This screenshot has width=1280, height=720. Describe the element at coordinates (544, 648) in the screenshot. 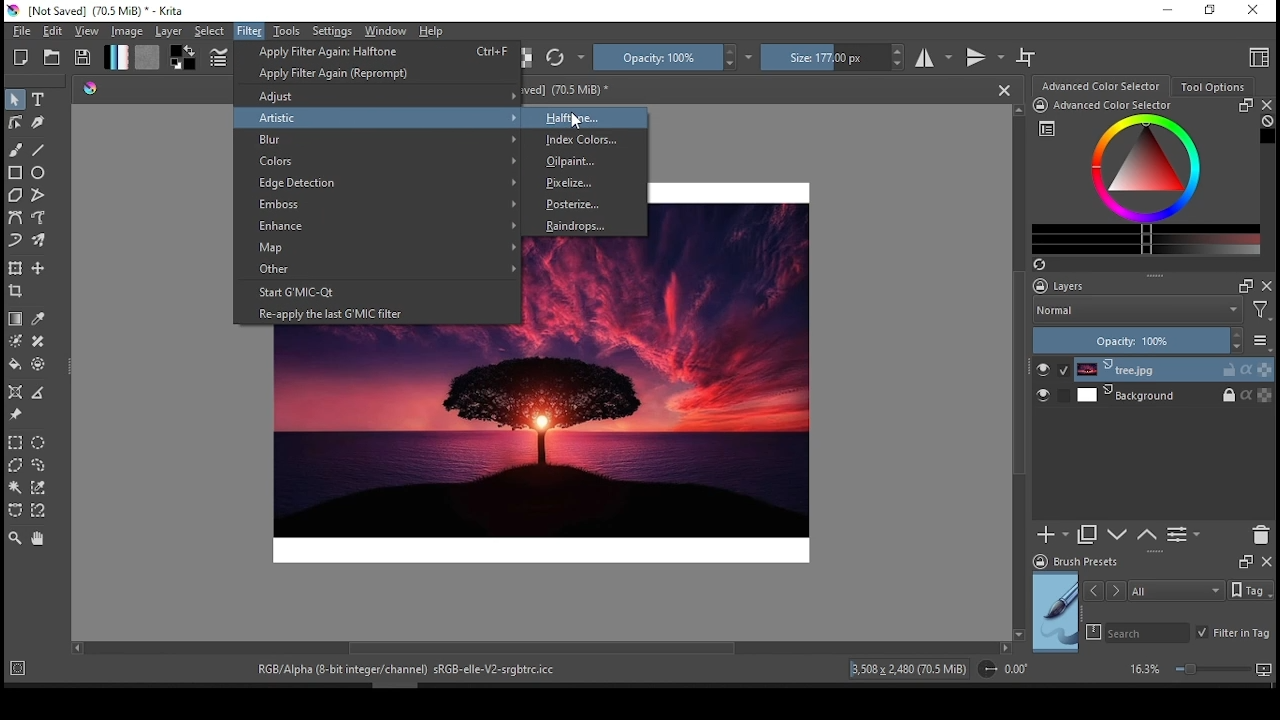

I see `scroll` at that location.